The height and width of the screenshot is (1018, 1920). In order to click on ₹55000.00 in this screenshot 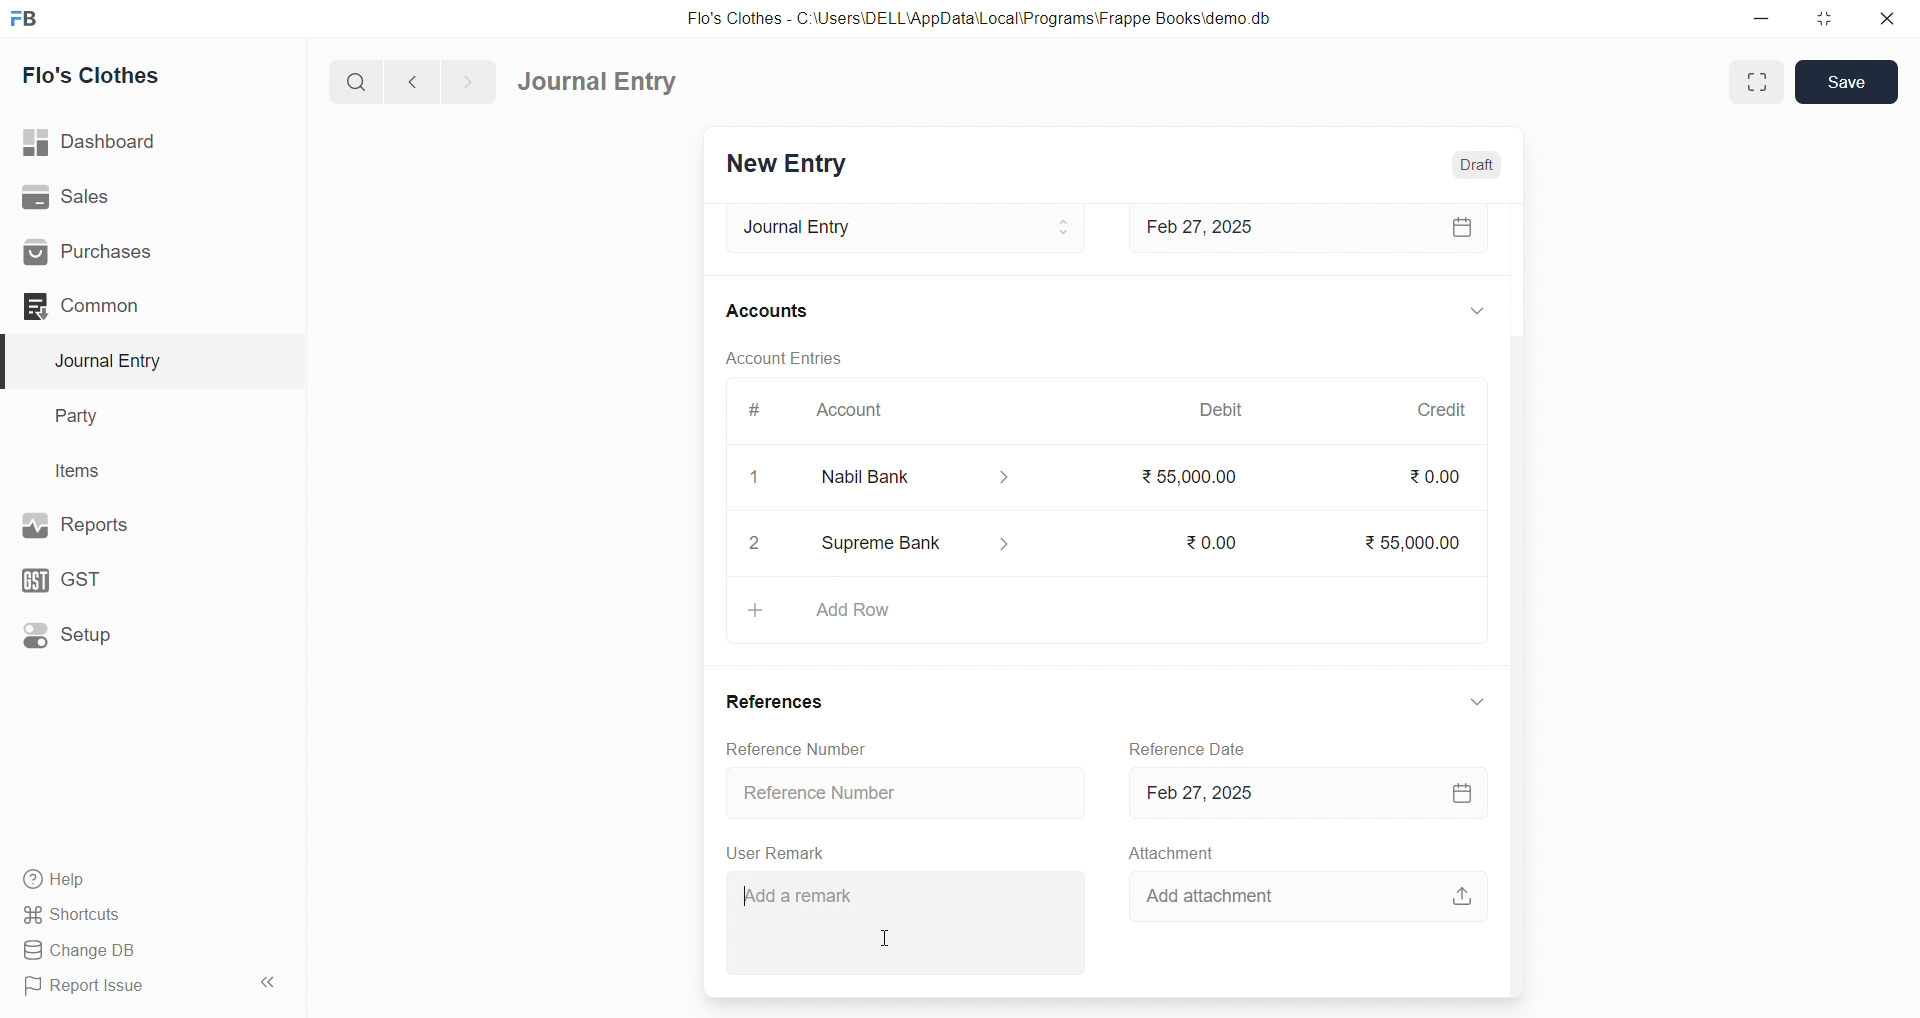, I will do `click(1182, 472)`.